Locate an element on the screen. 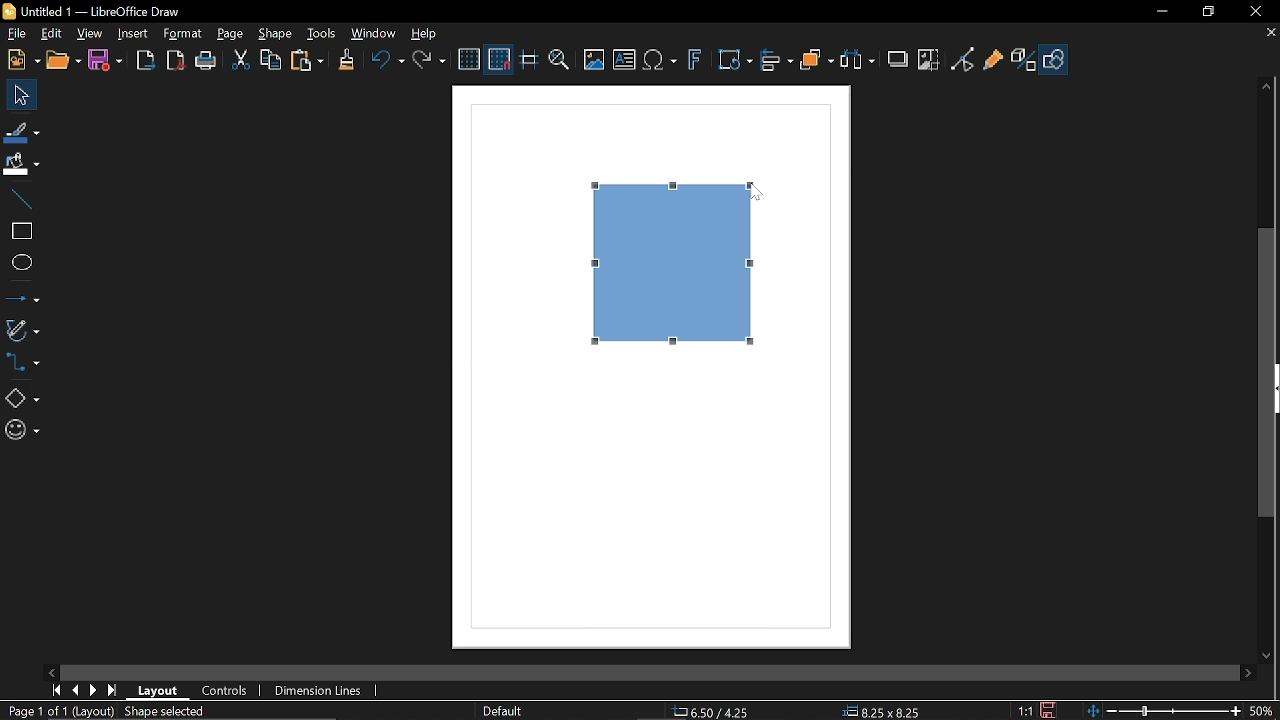 Image resolution: width=1280 pixels, height=720 pixels. Move down is located at coordinates (1267, 656).